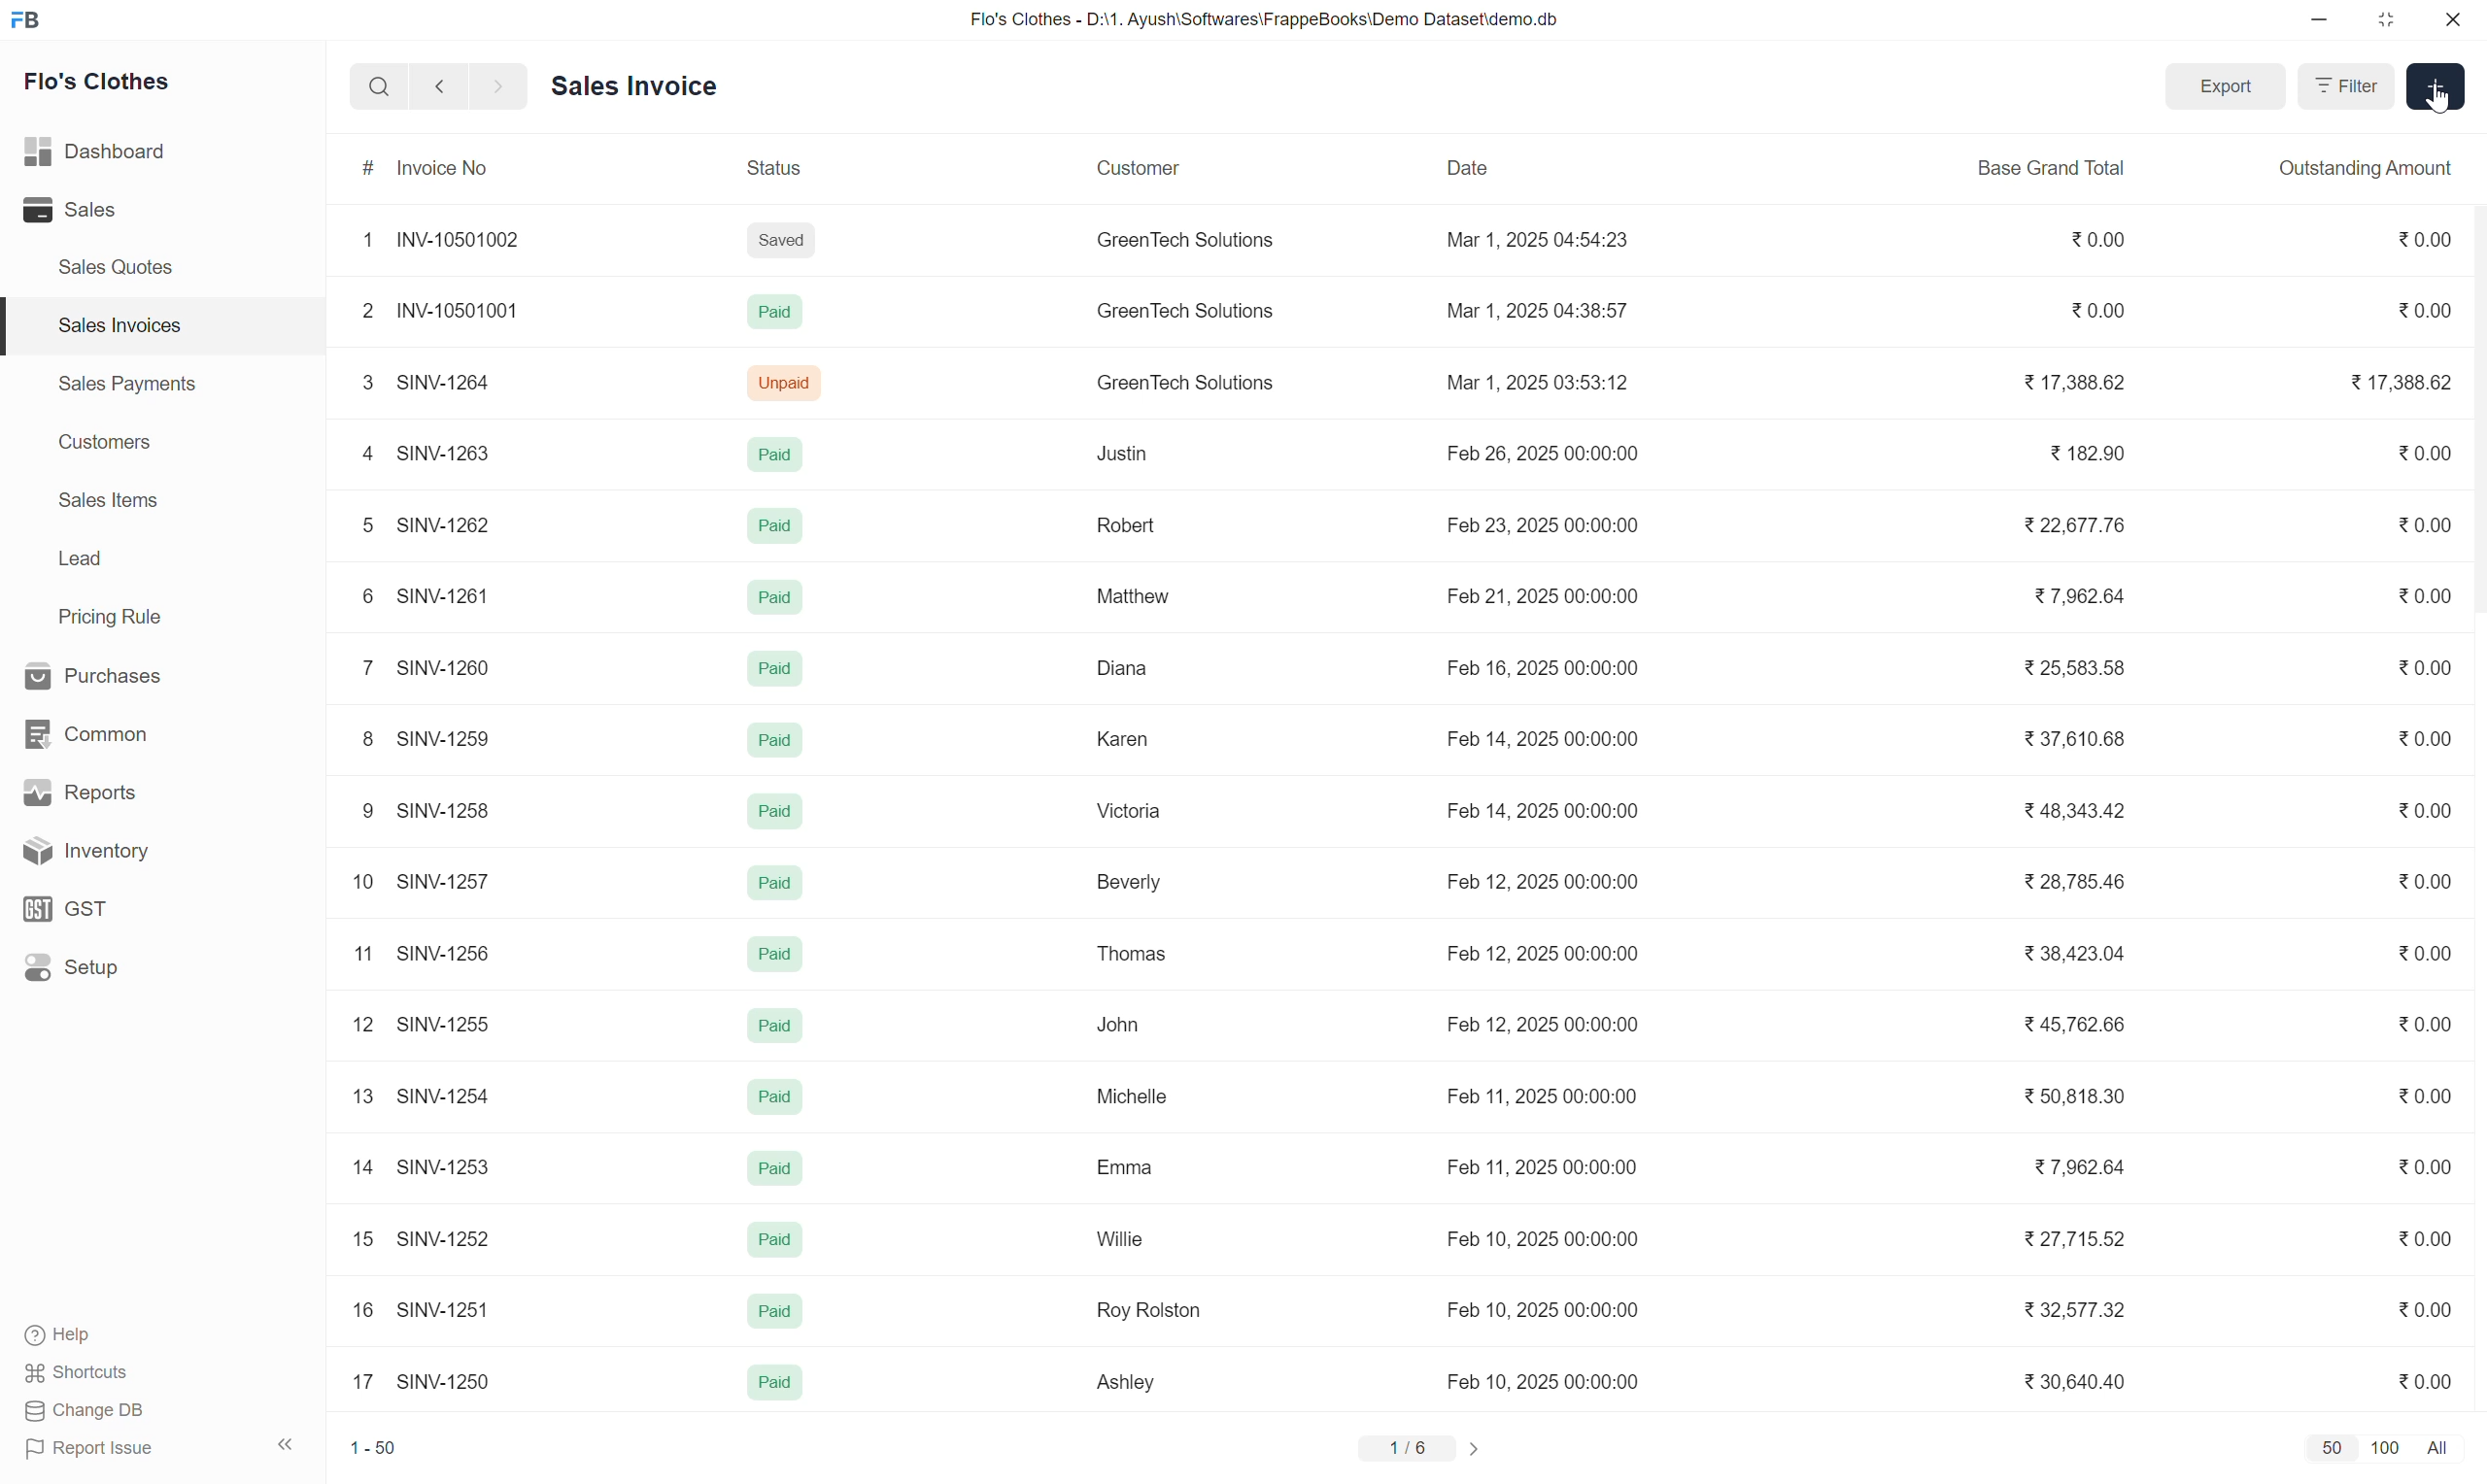 The width and height of the screenshot is (2487, 1484). I want to click on go to 50 page , so click(2332, 1449).